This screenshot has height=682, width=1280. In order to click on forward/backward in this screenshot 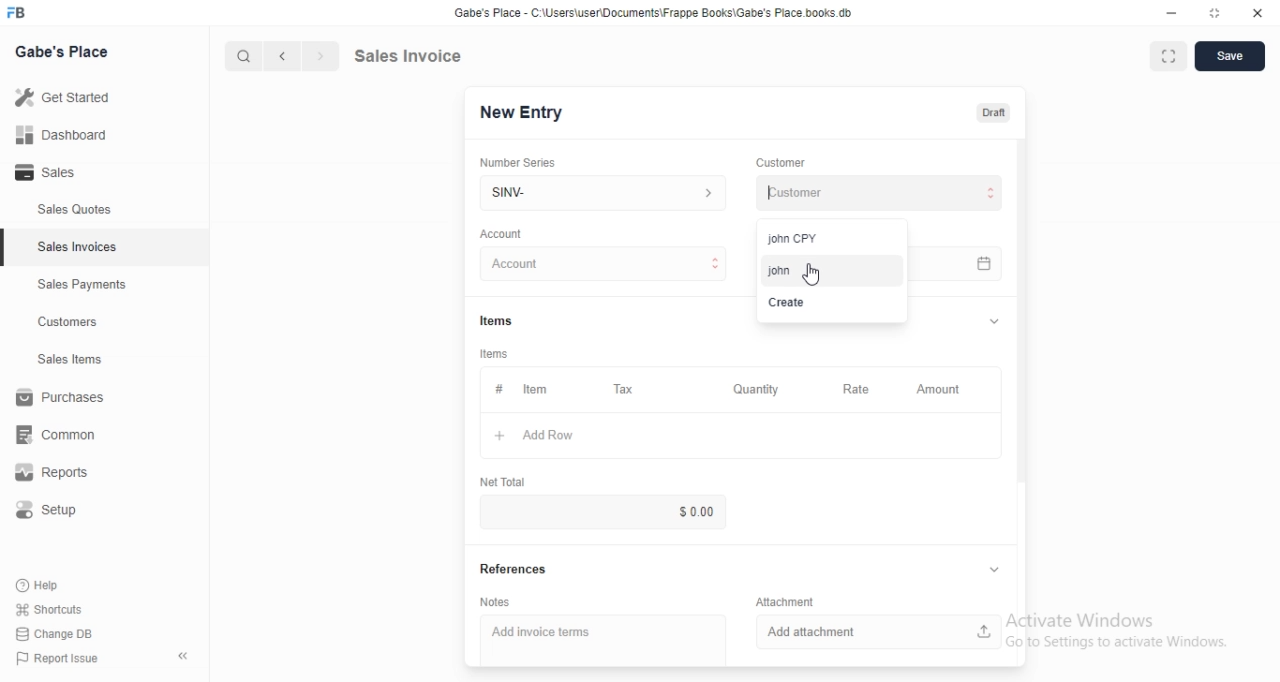, I will do `click(300, 56)`.